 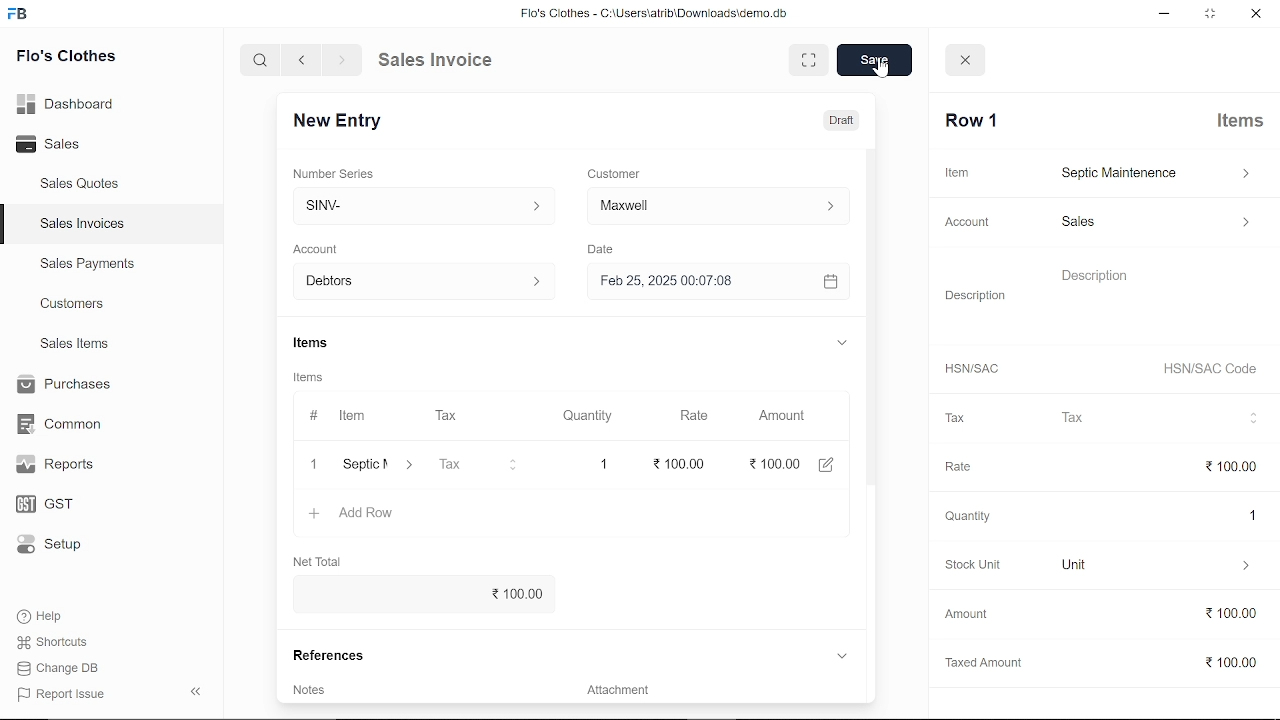 What do you see at coordinates (1230, 664) in the screenshot?
I see `0.00` at bounding box center [1230, 664].